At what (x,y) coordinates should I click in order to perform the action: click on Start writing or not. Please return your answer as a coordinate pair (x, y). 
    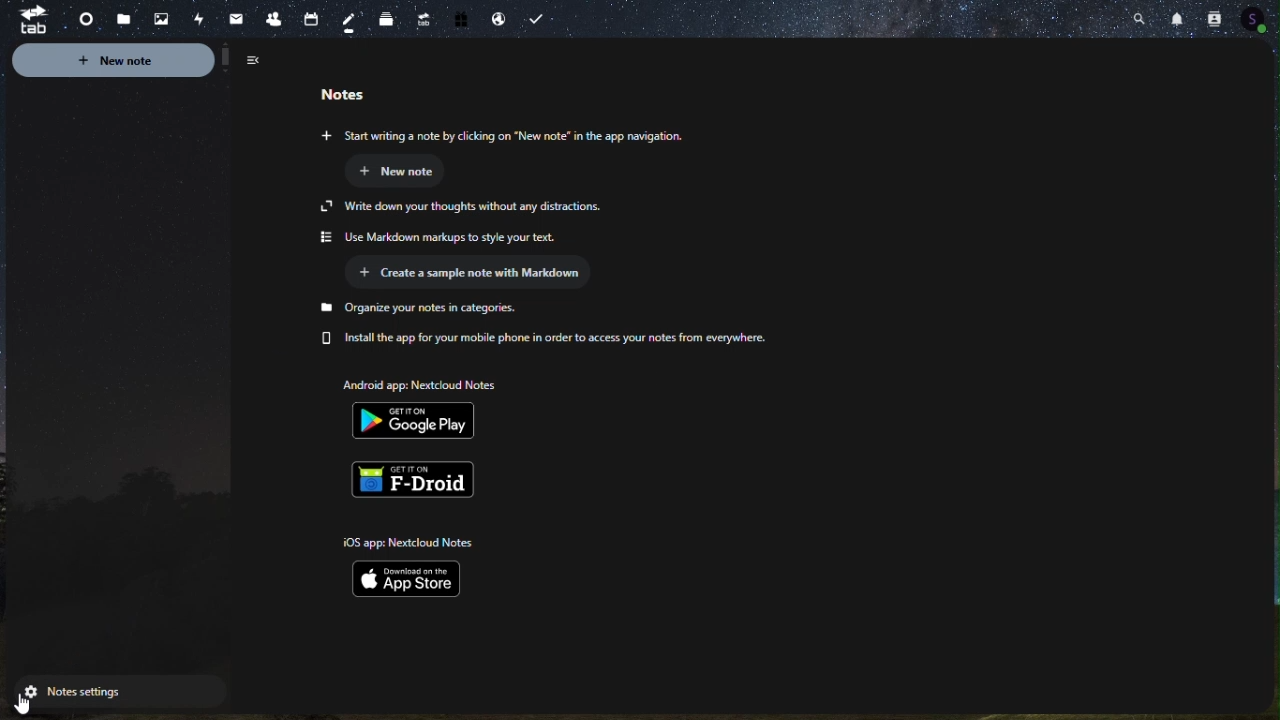
    Looking at the image, I should click on (500, 136).